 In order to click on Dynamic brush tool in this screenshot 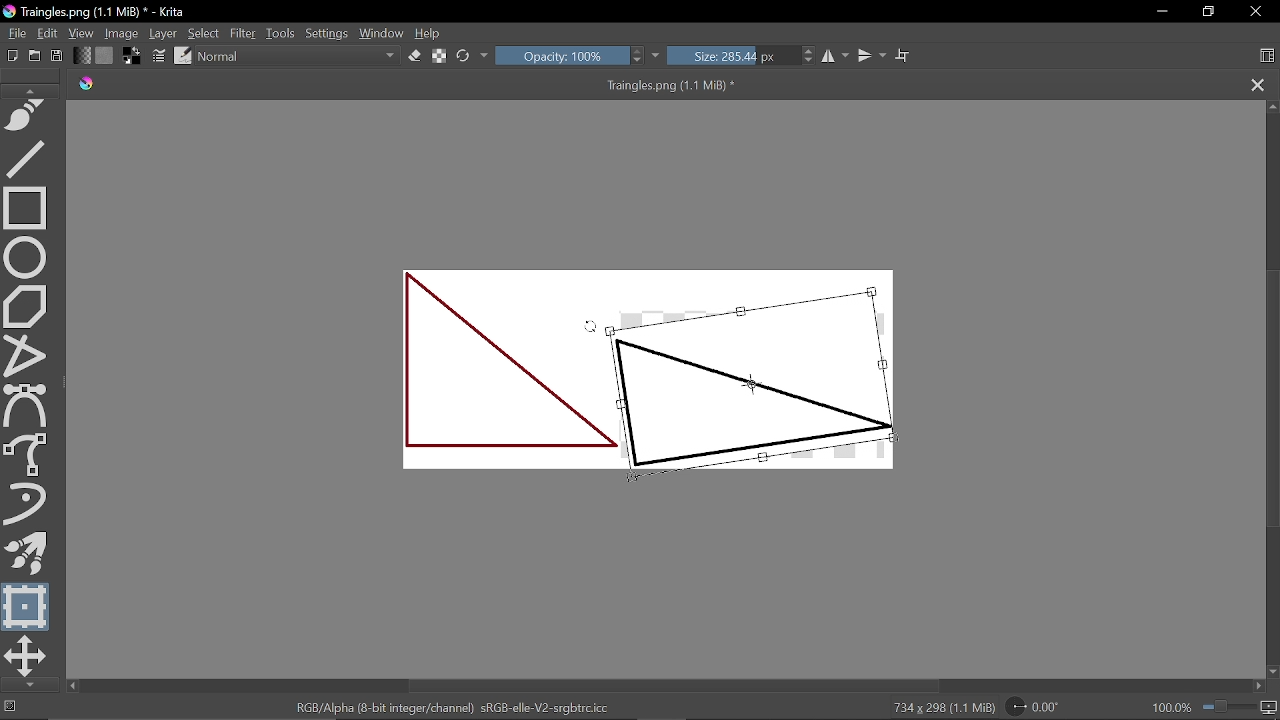, I will do `click(31, 505)`.